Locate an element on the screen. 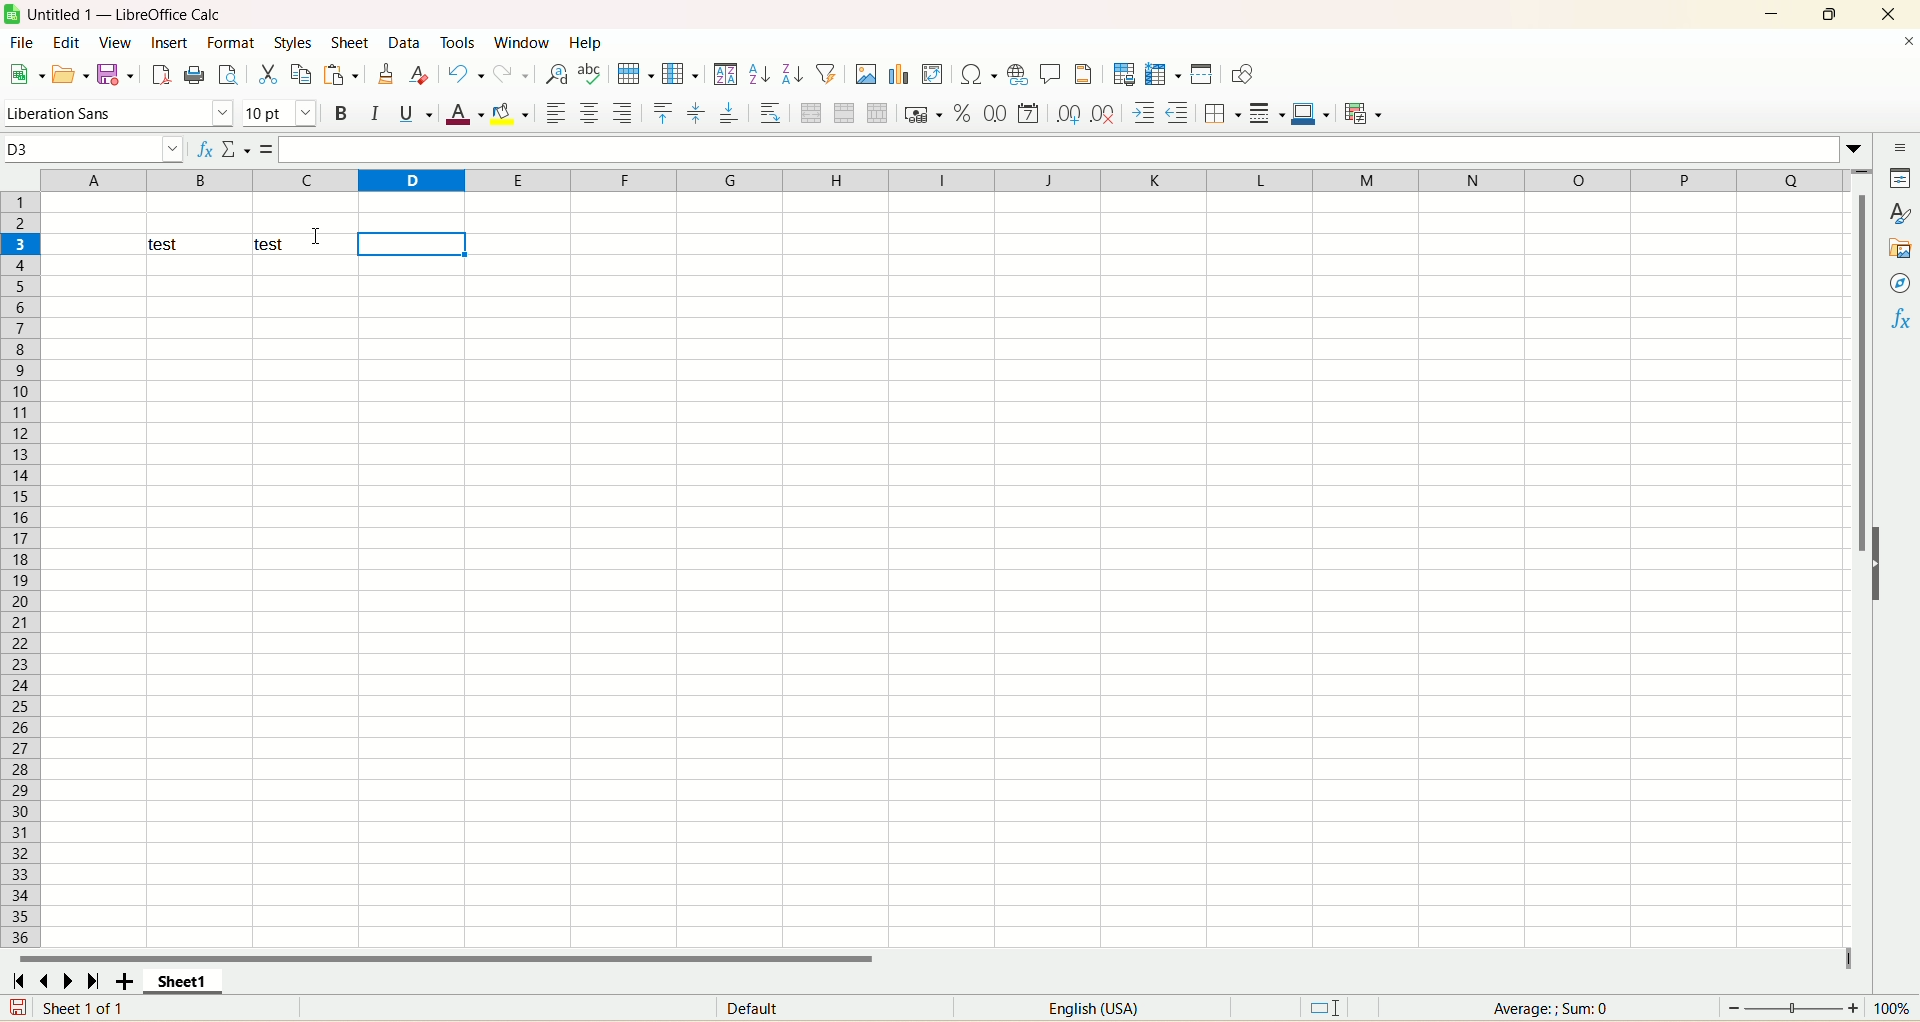 The height and width of the screenshot is (1022, 1920). row number is located at coordinates (20, 602).